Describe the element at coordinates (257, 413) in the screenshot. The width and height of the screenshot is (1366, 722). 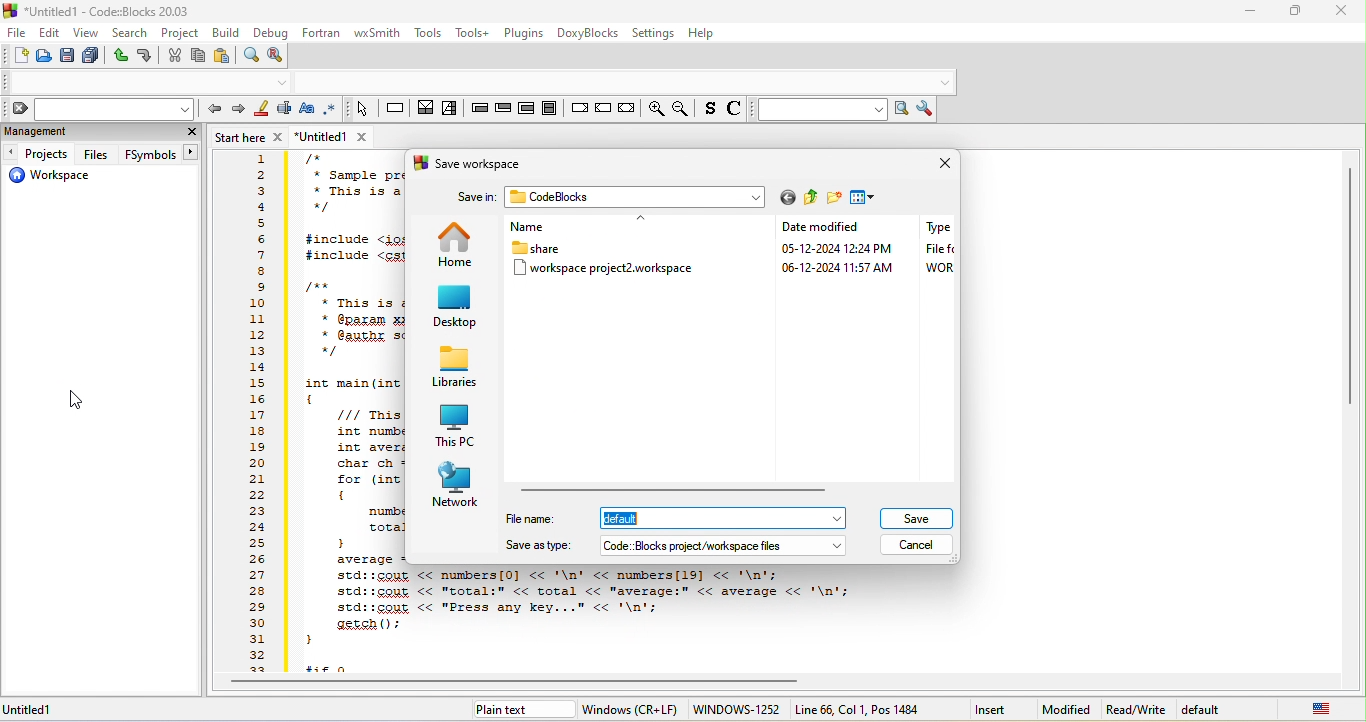
I see `line number` at that location.